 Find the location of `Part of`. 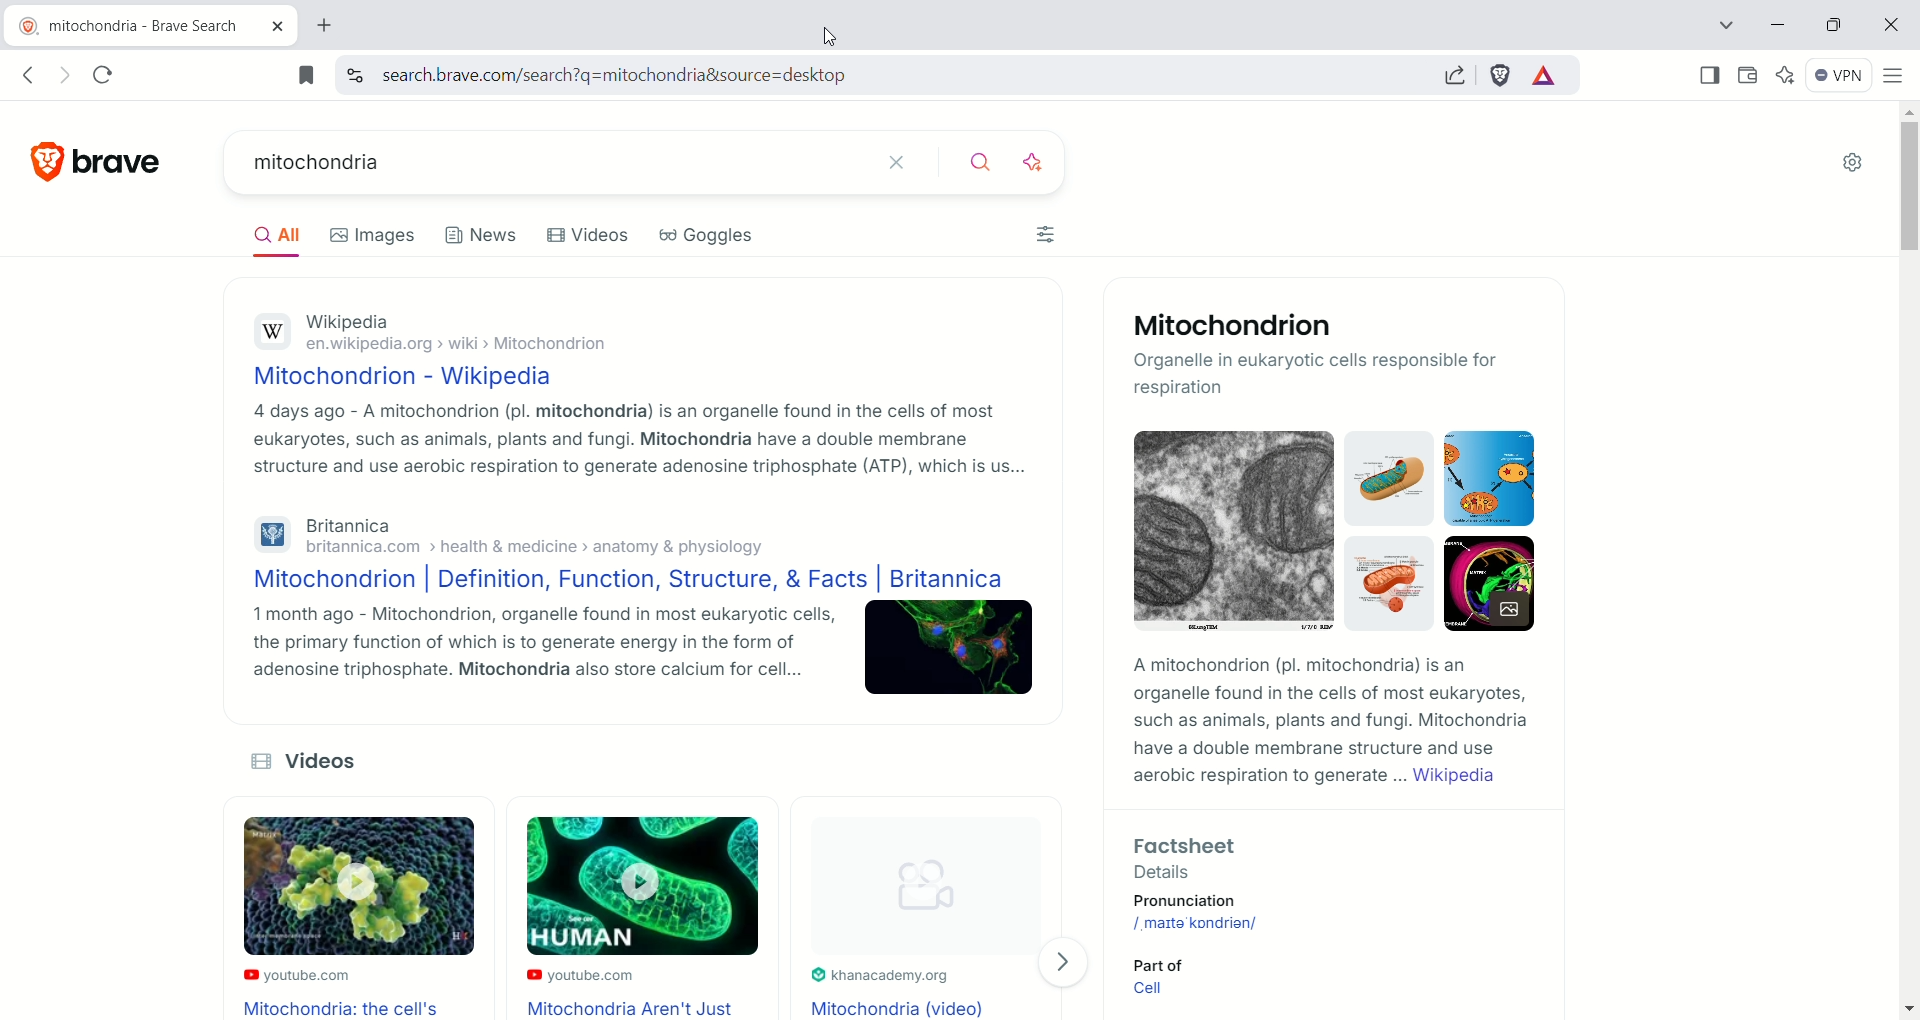

Part of is located at coordinates (1154, 963).